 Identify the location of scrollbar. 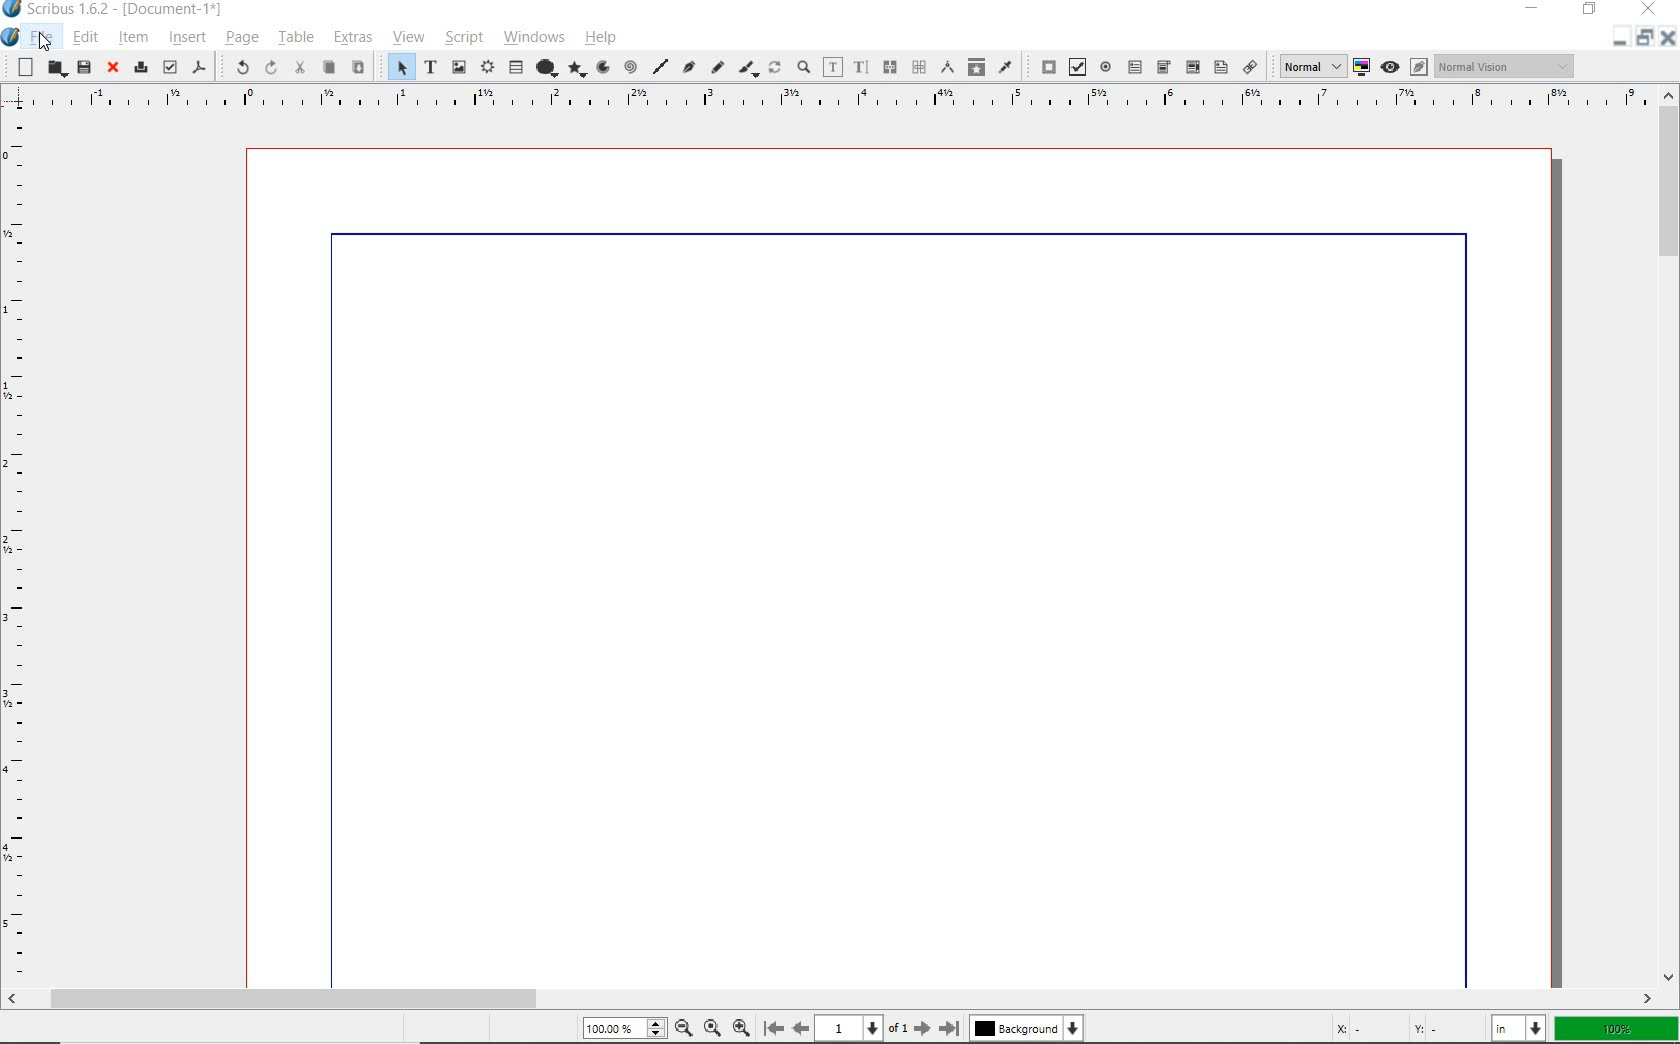
(830, 1001).